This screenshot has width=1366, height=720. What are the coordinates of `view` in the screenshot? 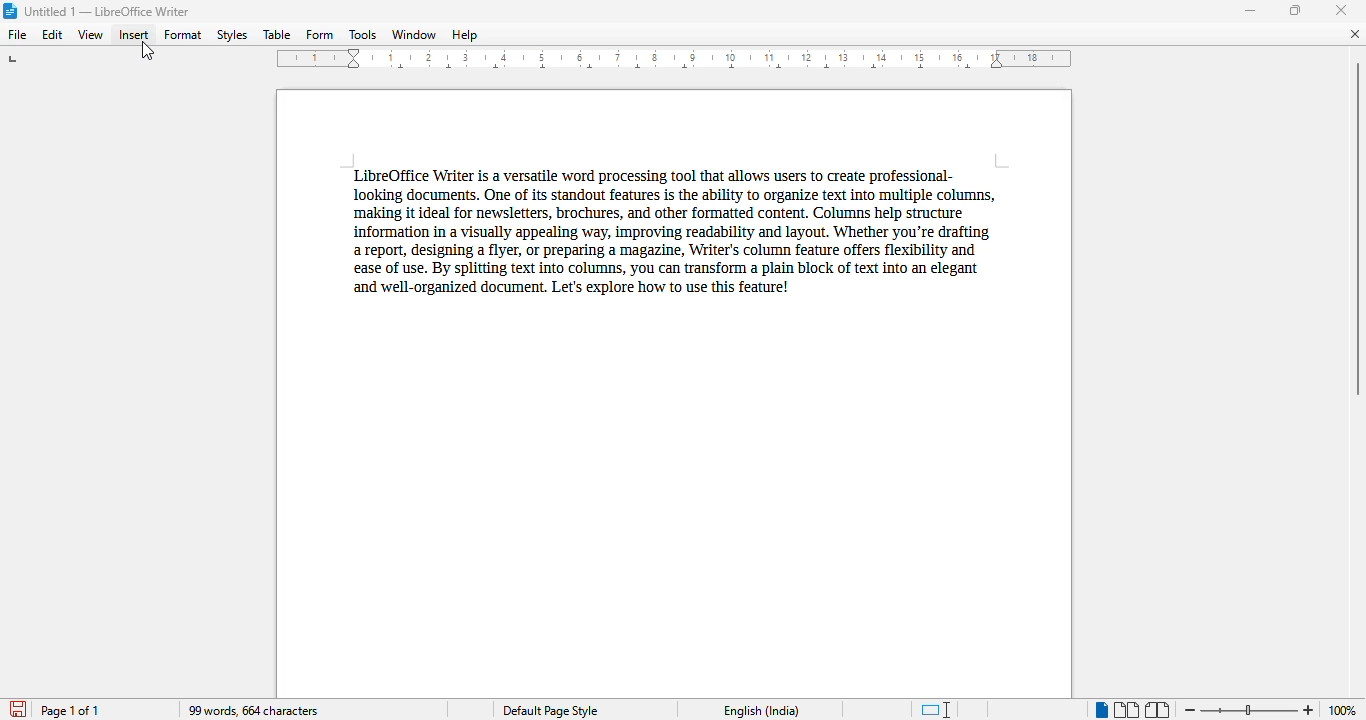 It's located at (90, 35).